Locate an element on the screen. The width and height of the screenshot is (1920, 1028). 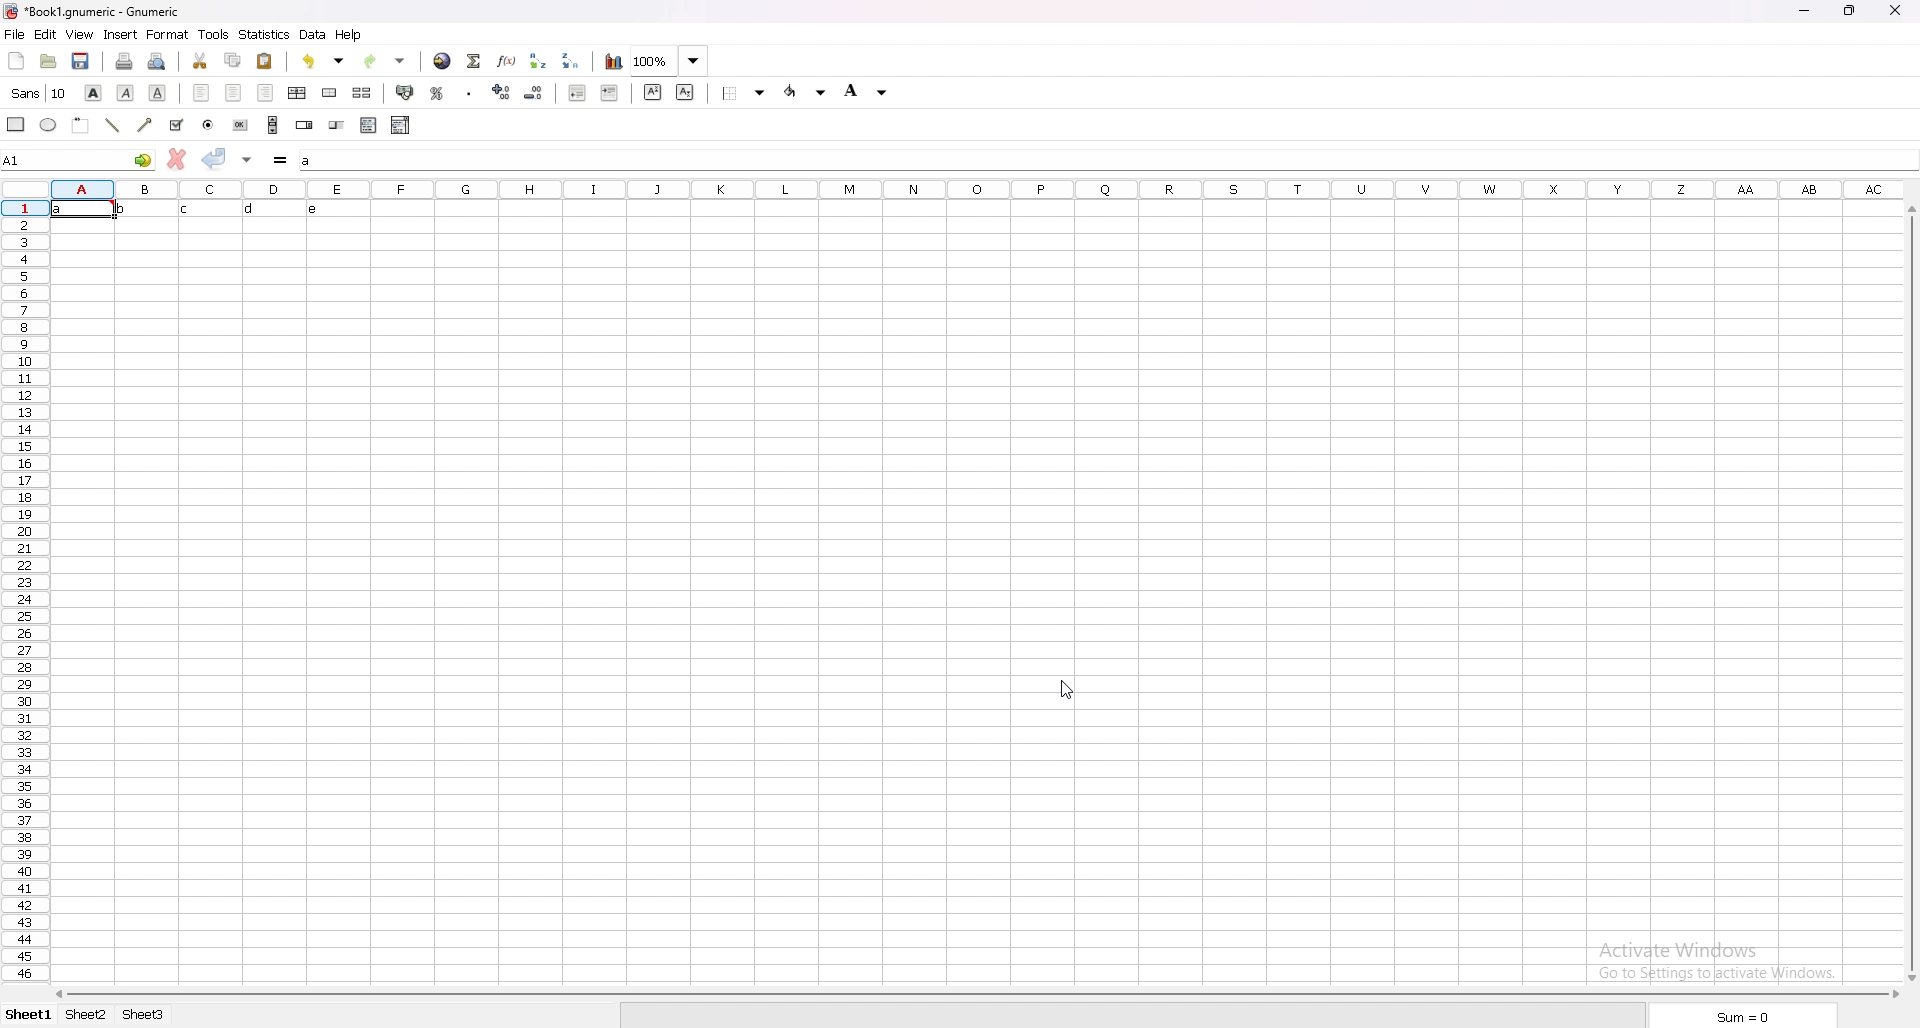
radio button is located at coordinates (208, 126).